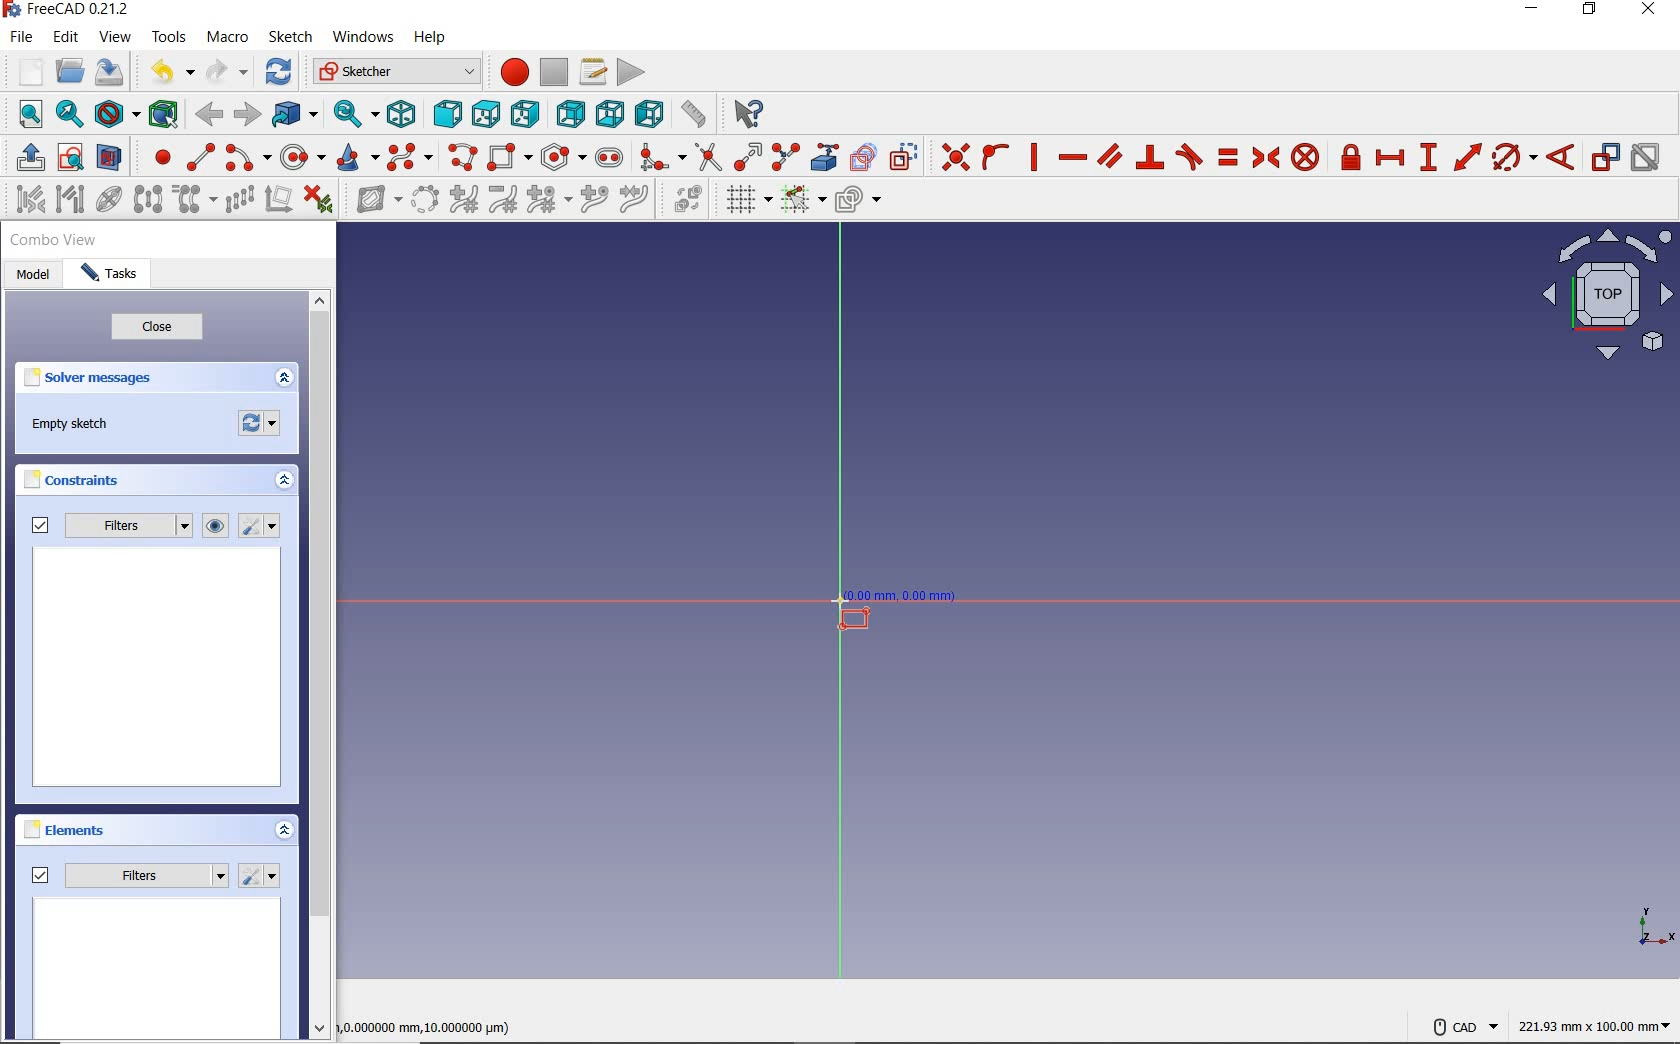  What do you see at coordinates (786, 157) in the screenshot?
I see `split edge` at bounding box center [786, 157].